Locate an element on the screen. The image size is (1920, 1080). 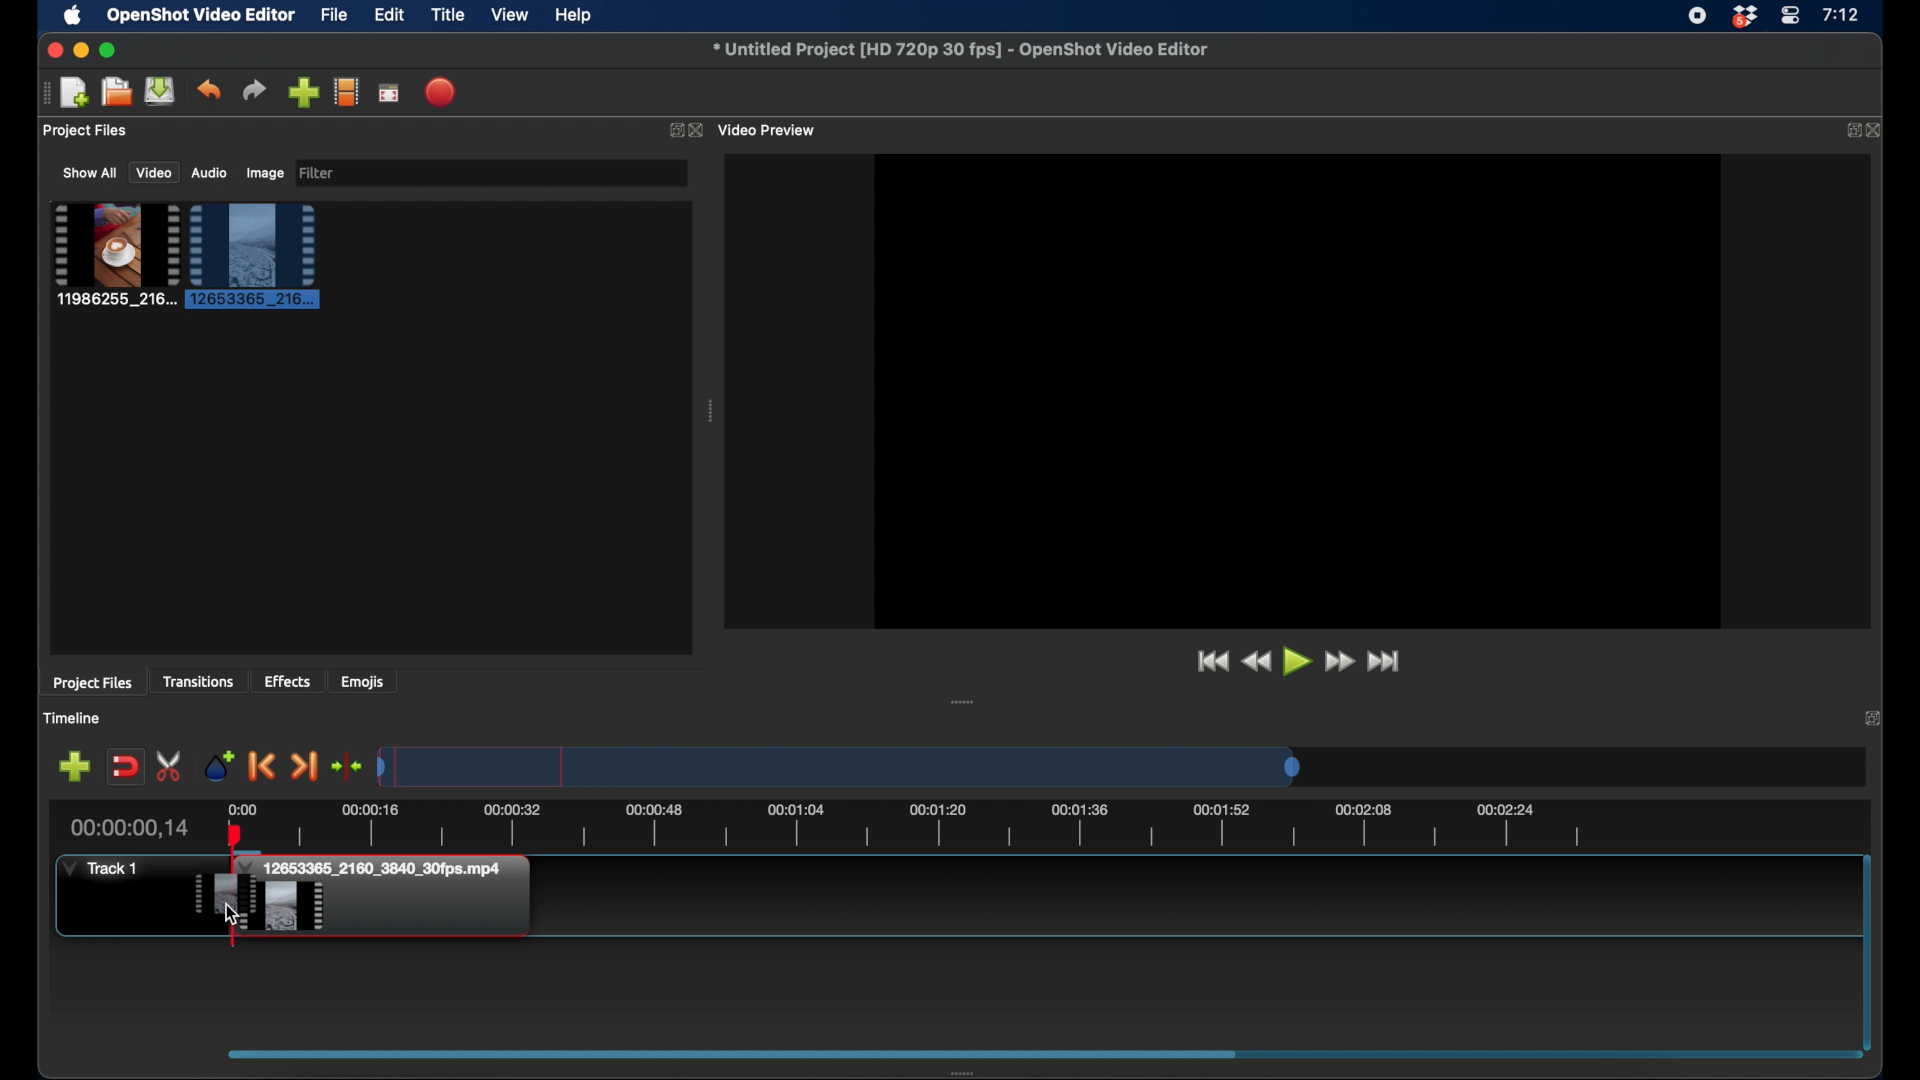
title is located at coordinates (448, 15).